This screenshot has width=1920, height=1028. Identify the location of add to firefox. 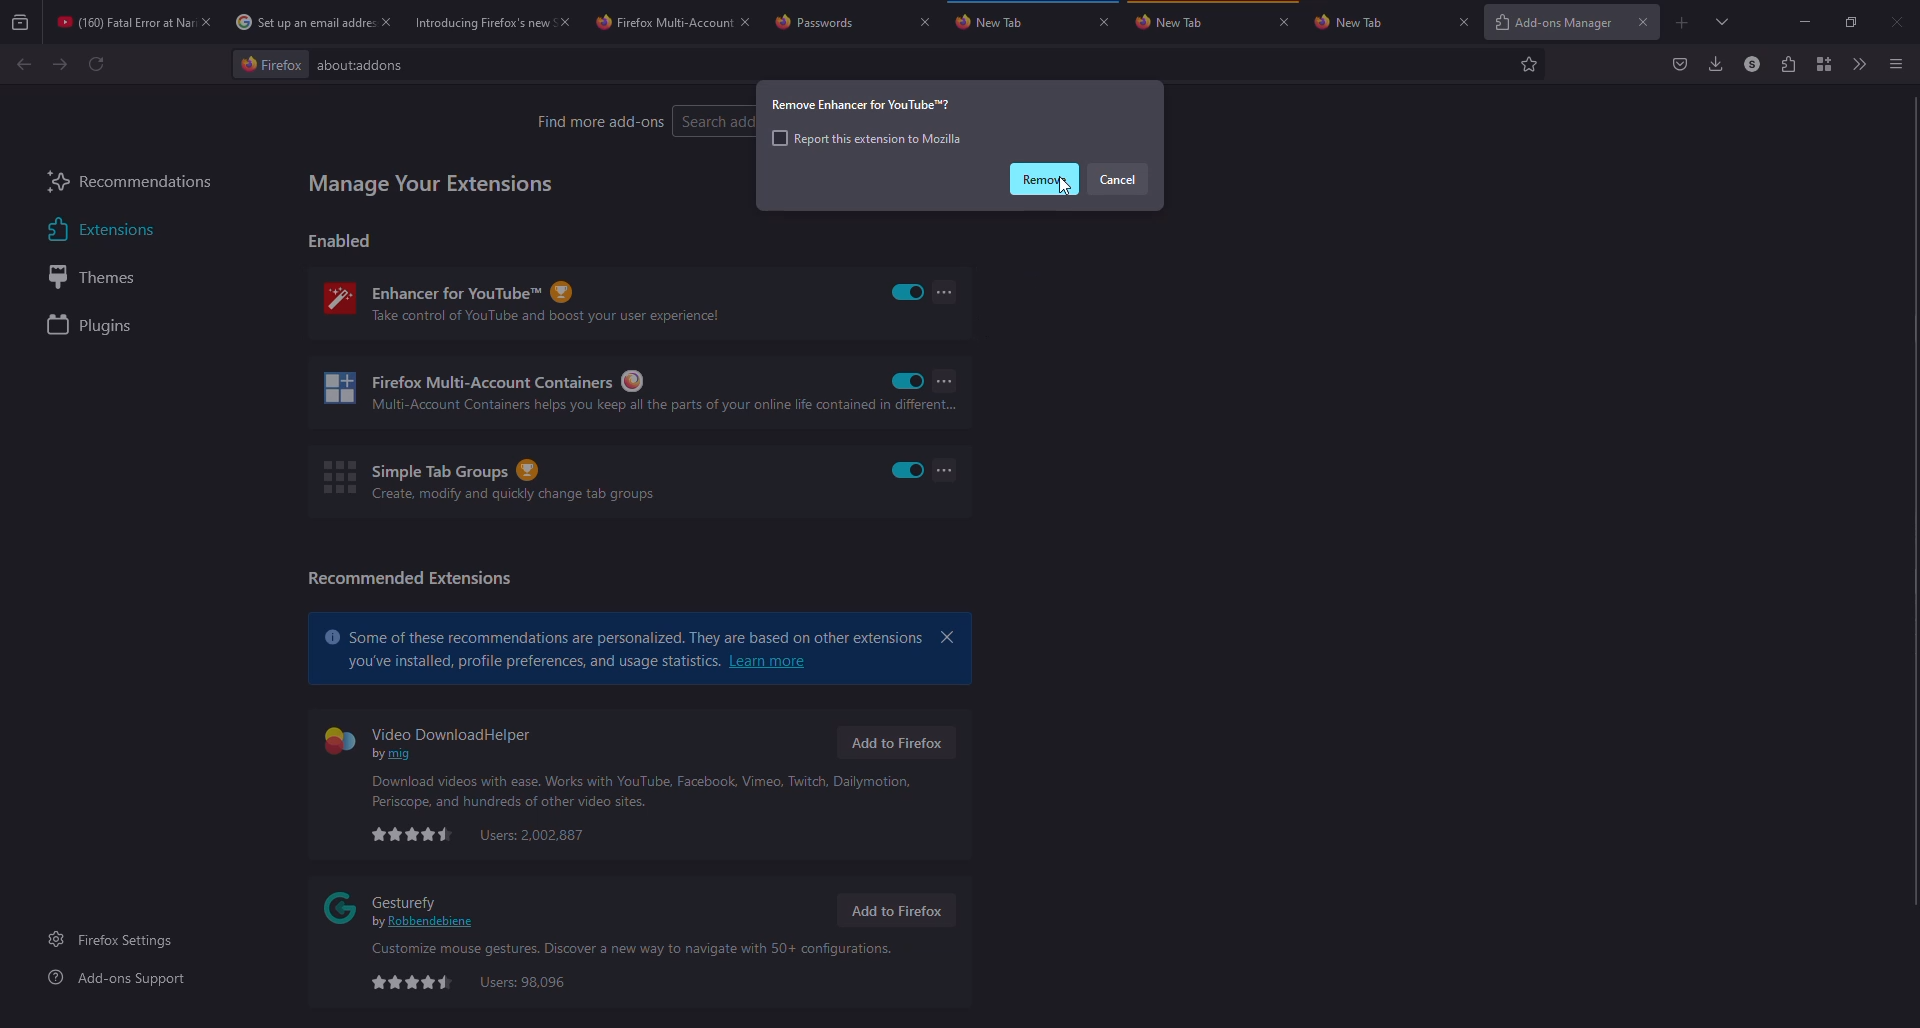
(894, 911).